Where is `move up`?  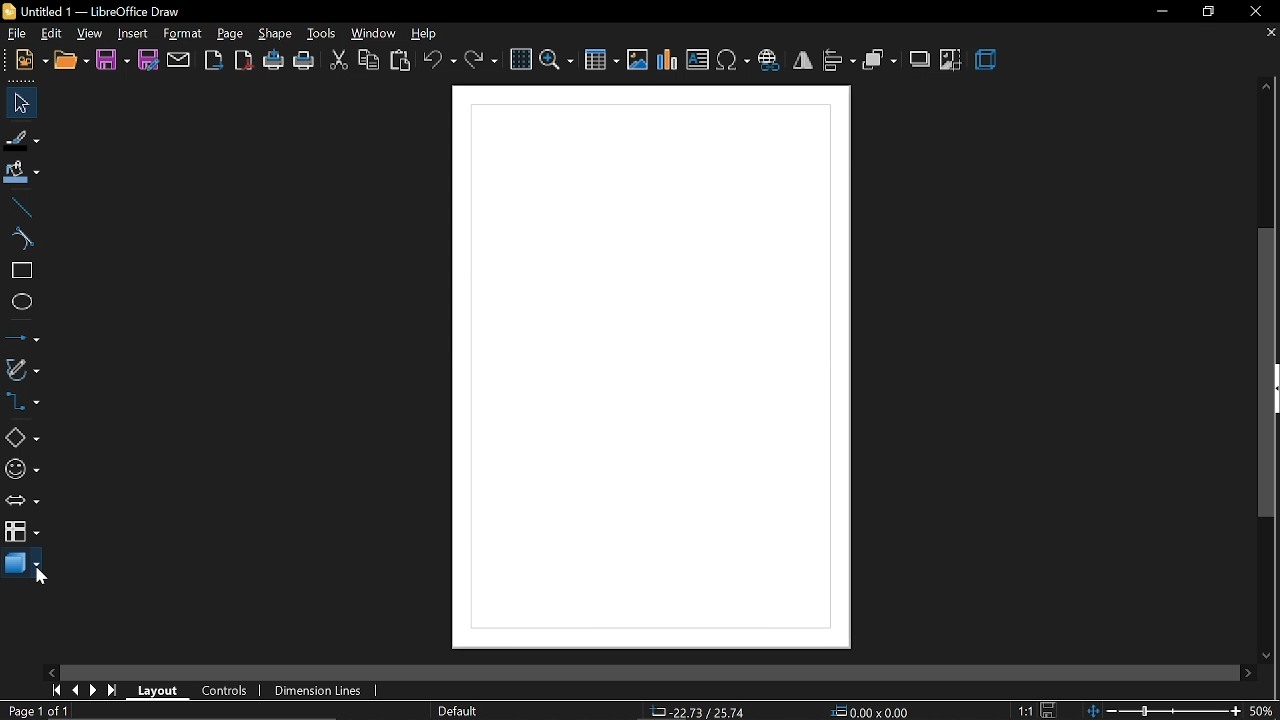
move up is located at coordinates (1265, 85).